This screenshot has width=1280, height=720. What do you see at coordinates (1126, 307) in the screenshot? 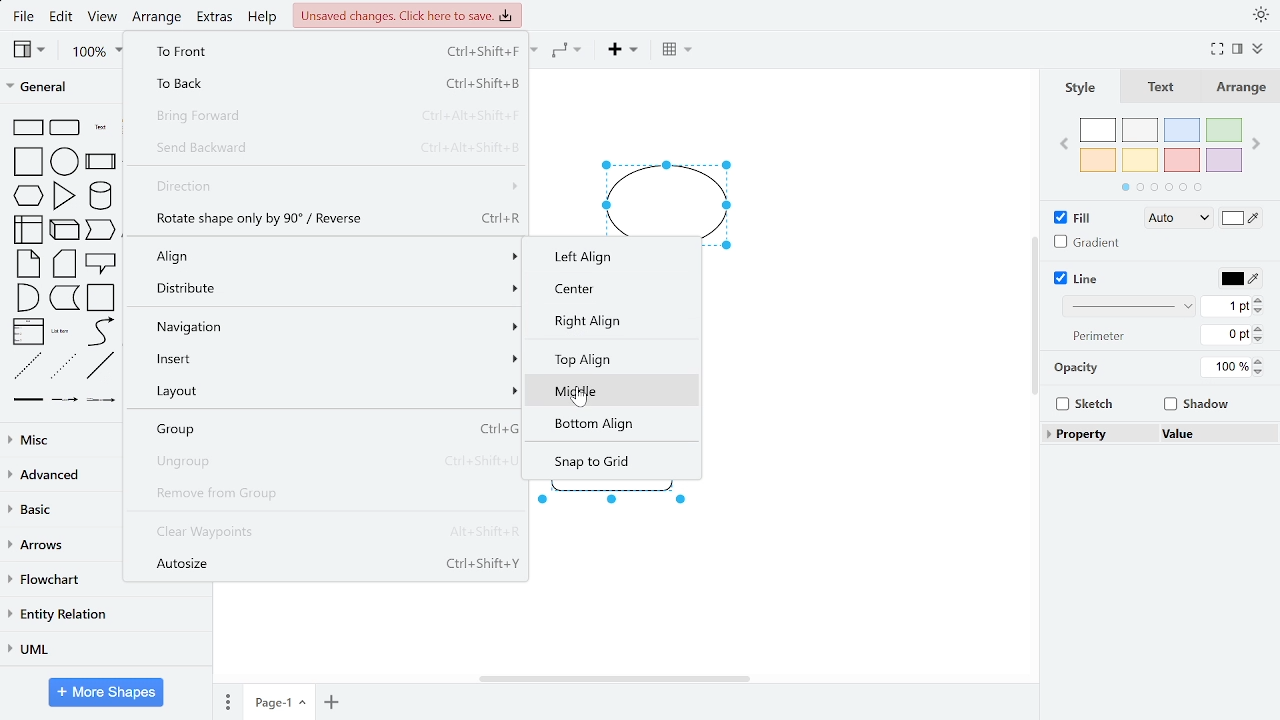
I see `line style` at bounding box center [1126, 307].